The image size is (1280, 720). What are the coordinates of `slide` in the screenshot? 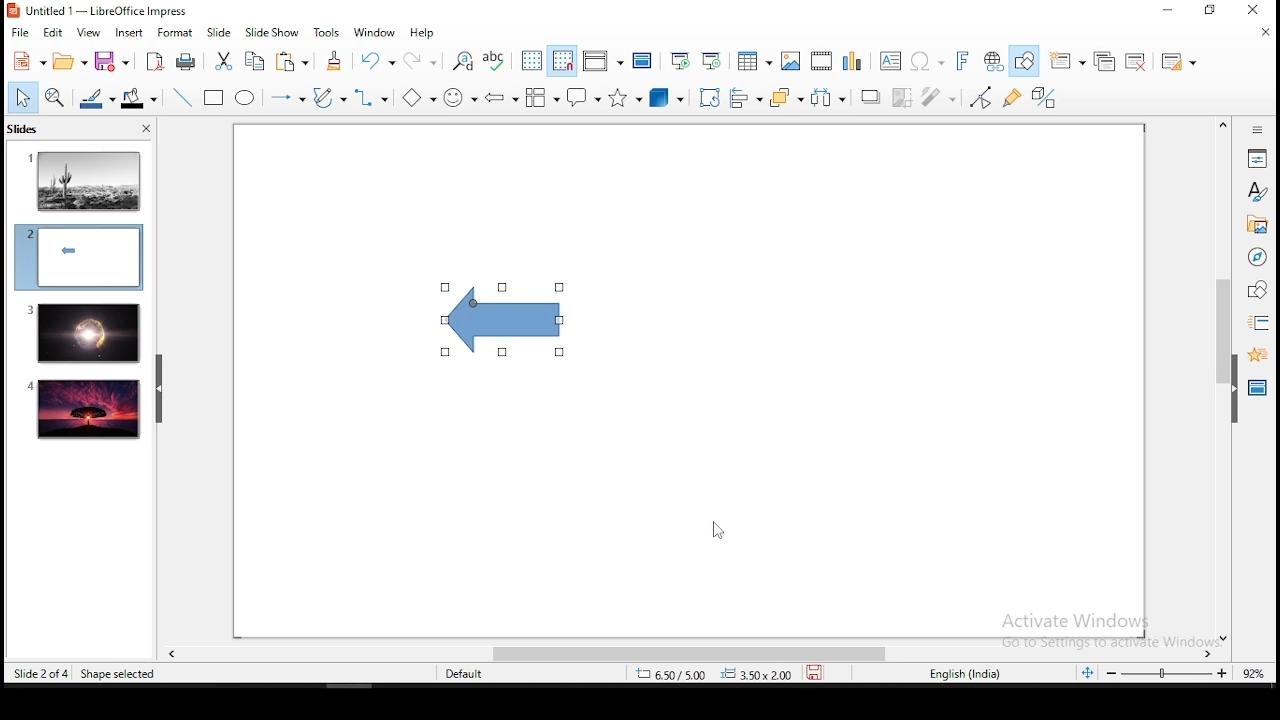 It's located at (82, 333).